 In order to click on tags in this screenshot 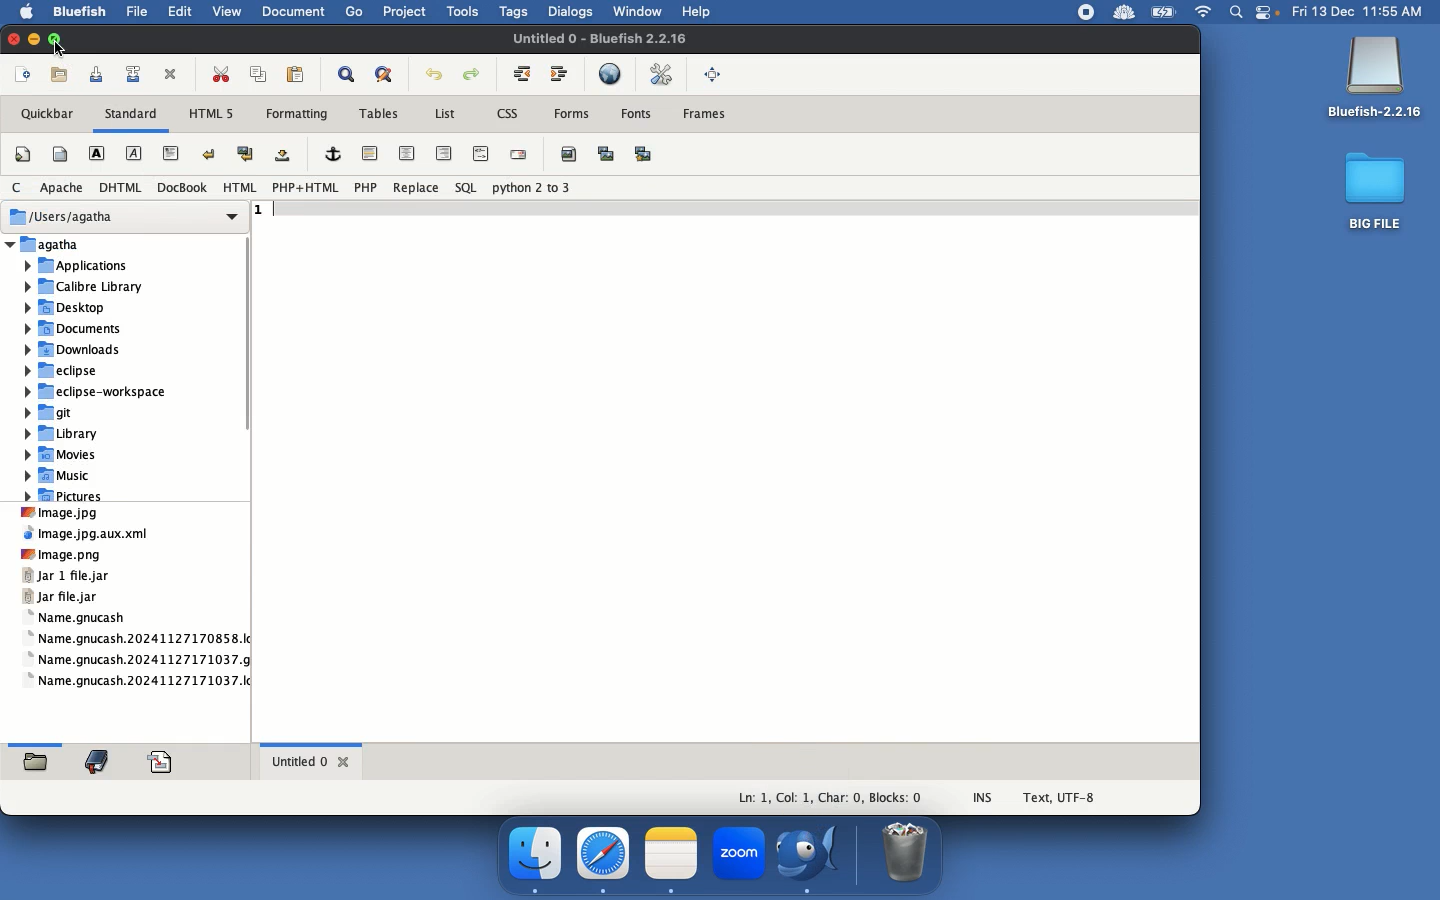, I will do `click(515, 14)`.